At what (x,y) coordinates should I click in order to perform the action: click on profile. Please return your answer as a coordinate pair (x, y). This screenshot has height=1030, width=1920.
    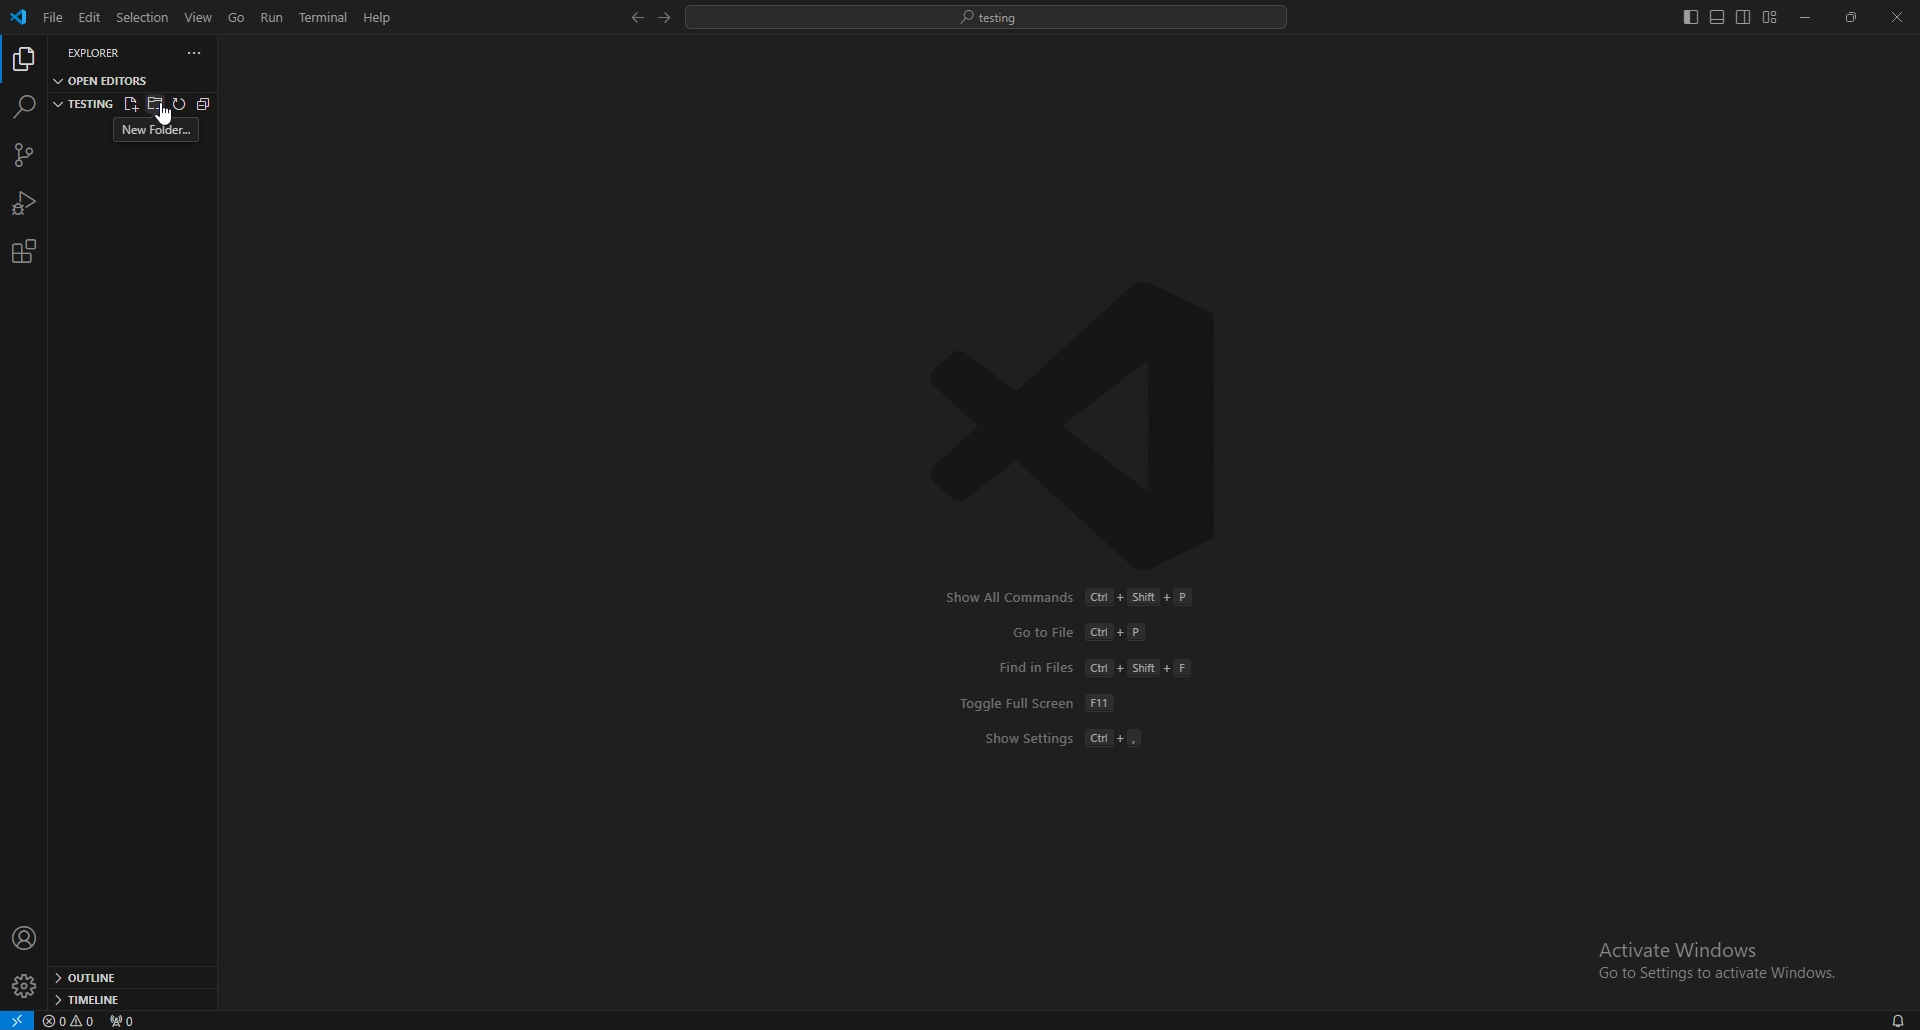
    Looking at the image, I should click on (25, 938).